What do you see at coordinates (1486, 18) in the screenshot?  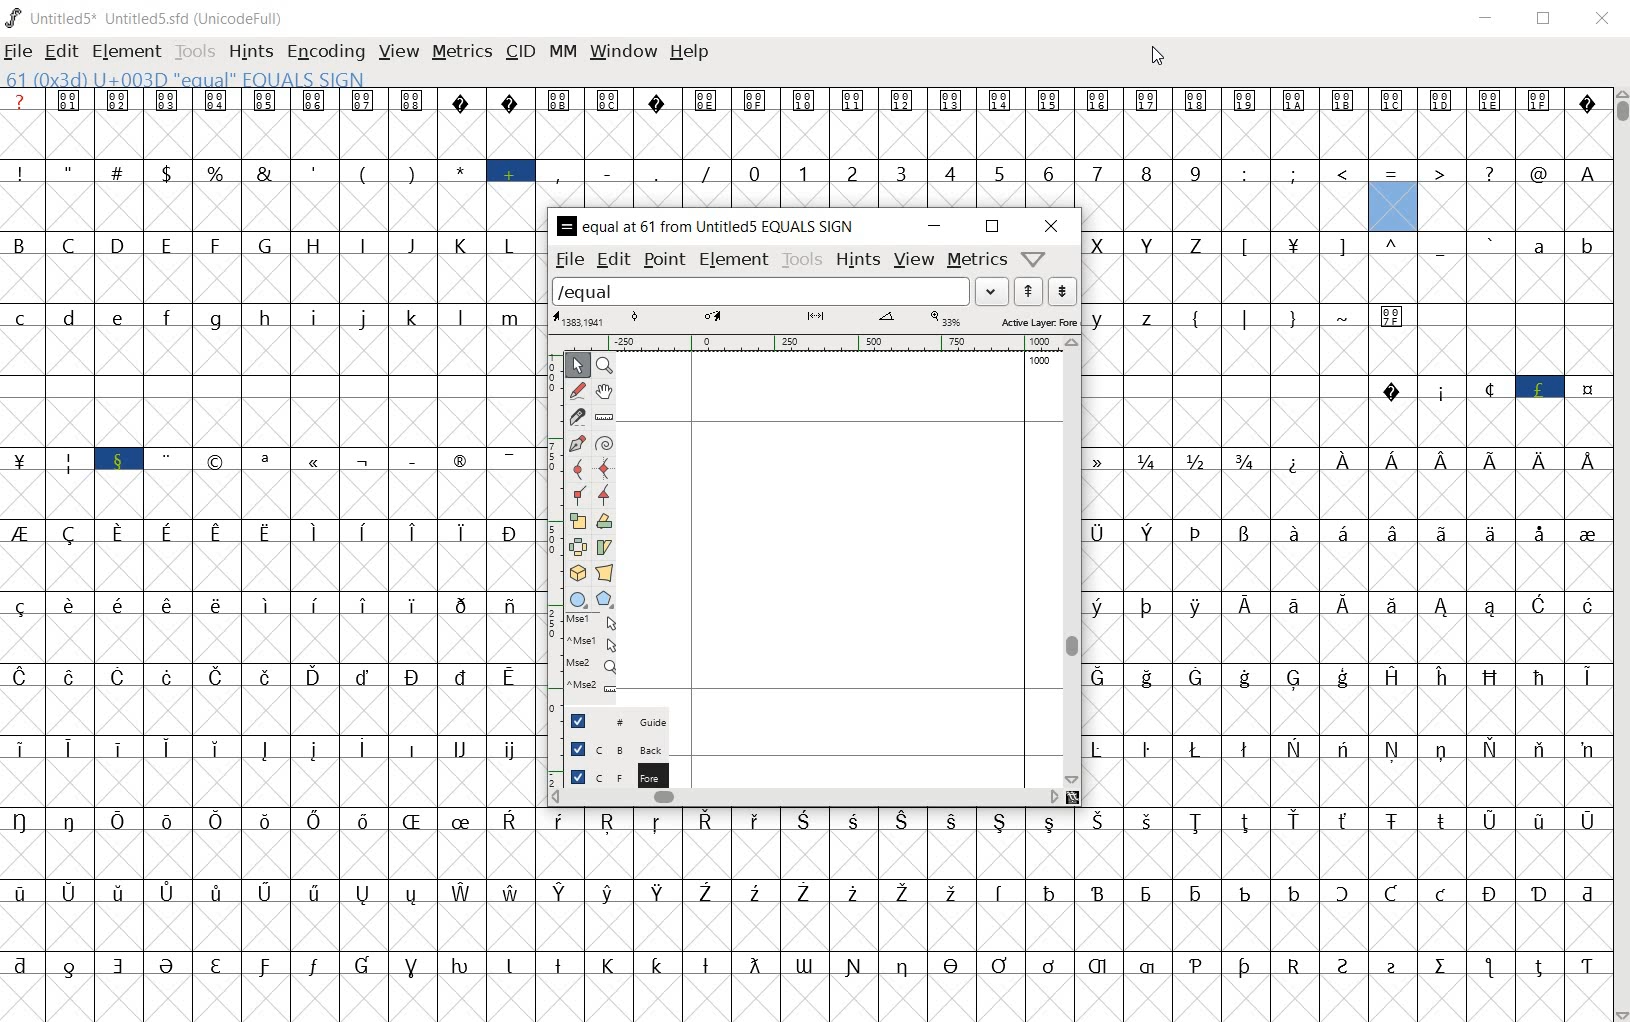 I see `minimize` at bounding box center [1486, 18].